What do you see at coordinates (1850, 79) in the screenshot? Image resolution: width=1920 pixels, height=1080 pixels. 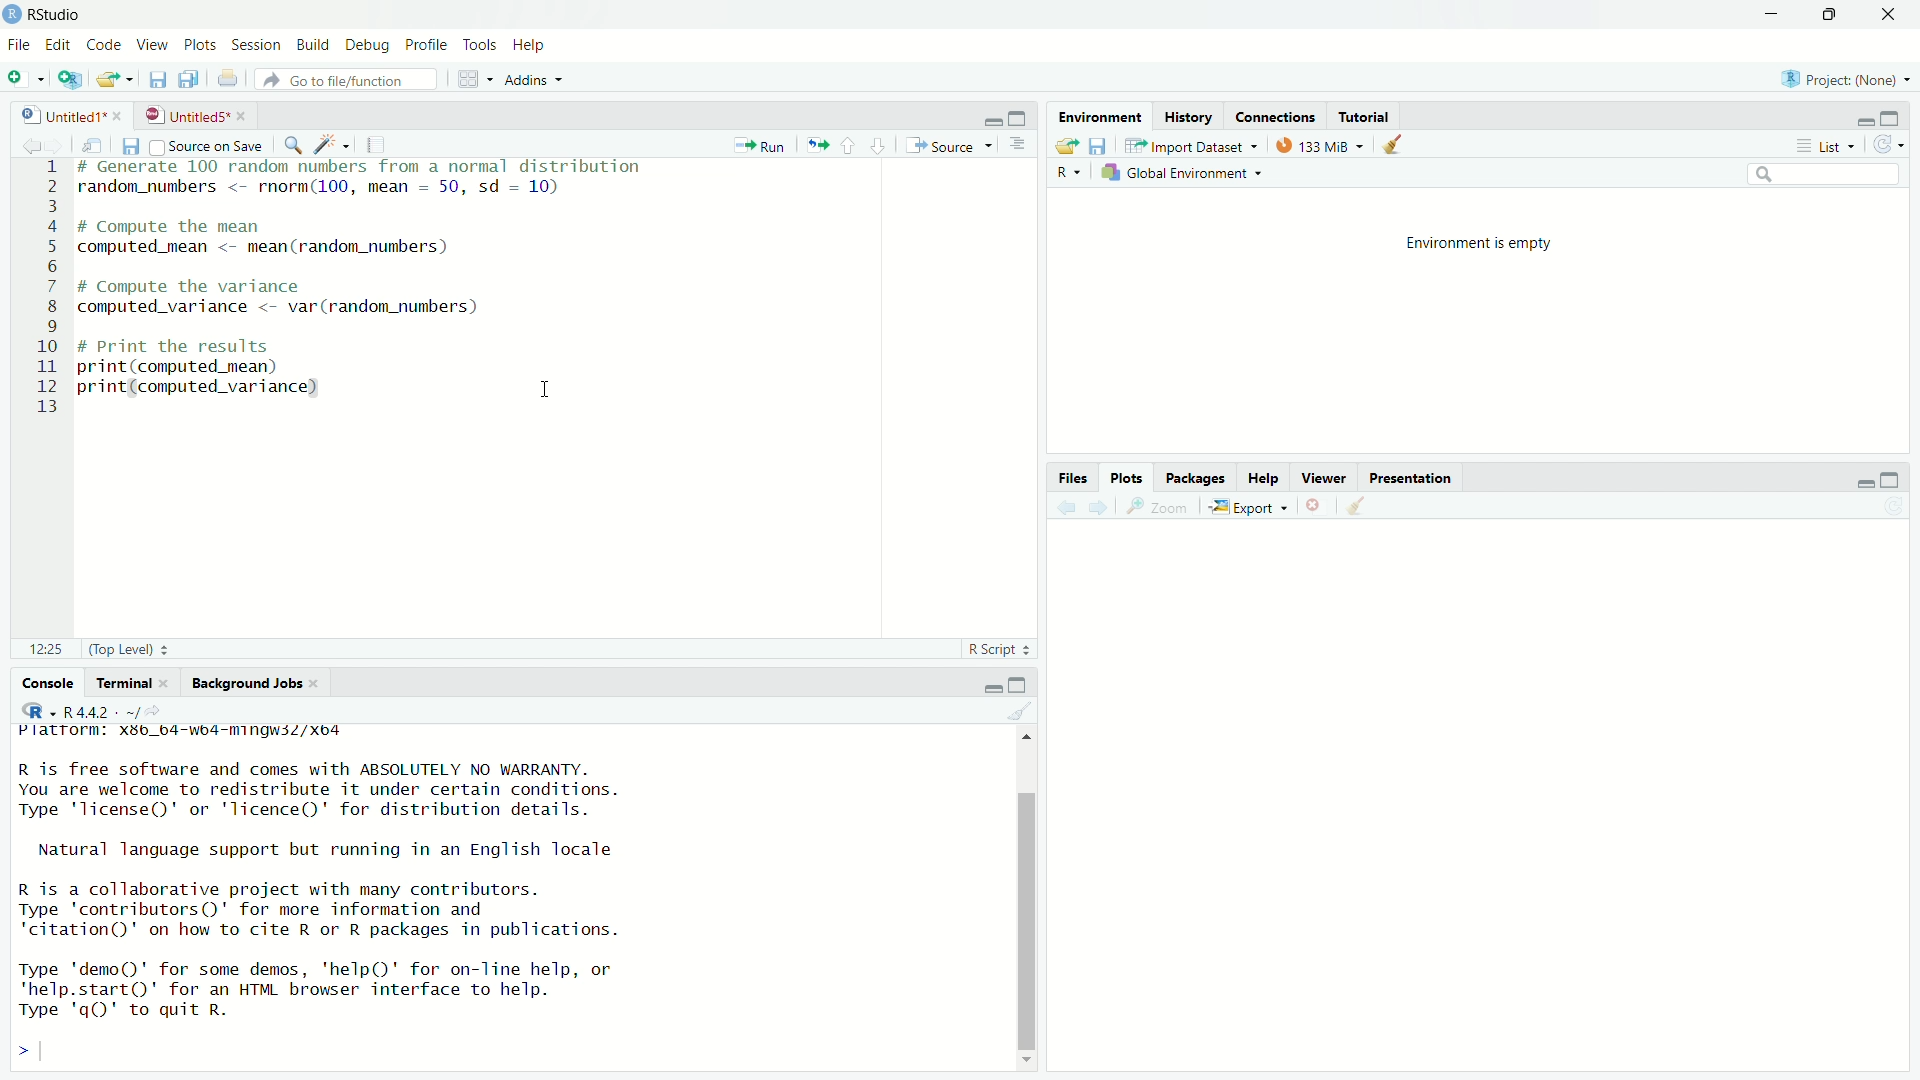 I see `project: (none)` at bounding box center [1850, 79].